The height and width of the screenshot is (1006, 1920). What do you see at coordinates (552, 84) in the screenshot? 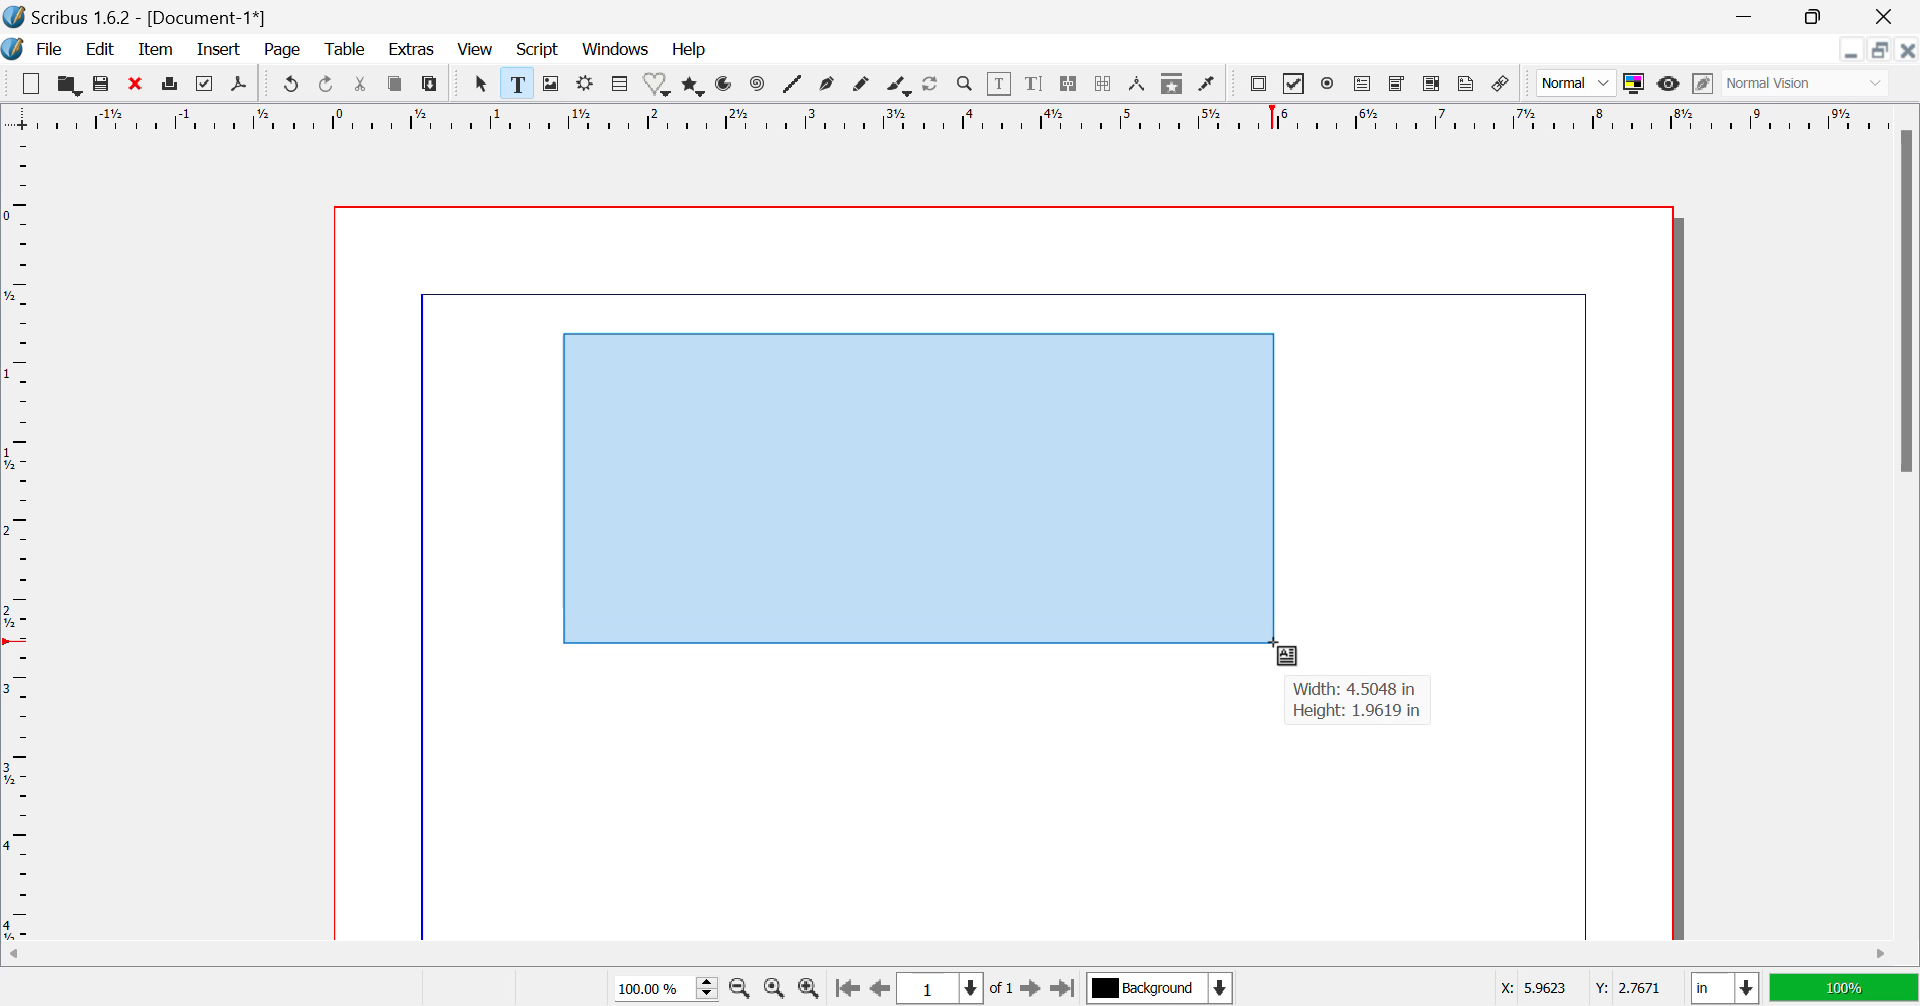
I see `Image Frame` at bounding box center [552, 84].